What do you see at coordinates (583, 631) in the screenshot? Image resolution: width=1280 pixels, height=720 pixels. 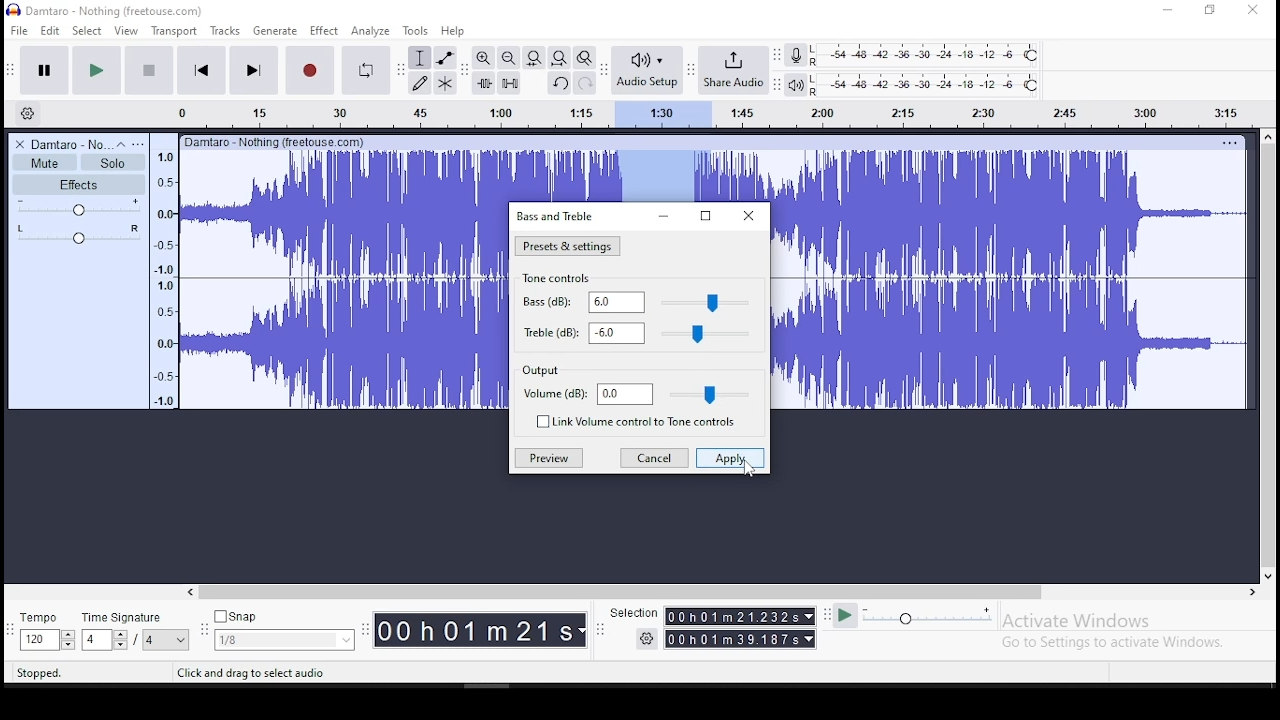 I see `drop down` at bounding box center [583, 631].